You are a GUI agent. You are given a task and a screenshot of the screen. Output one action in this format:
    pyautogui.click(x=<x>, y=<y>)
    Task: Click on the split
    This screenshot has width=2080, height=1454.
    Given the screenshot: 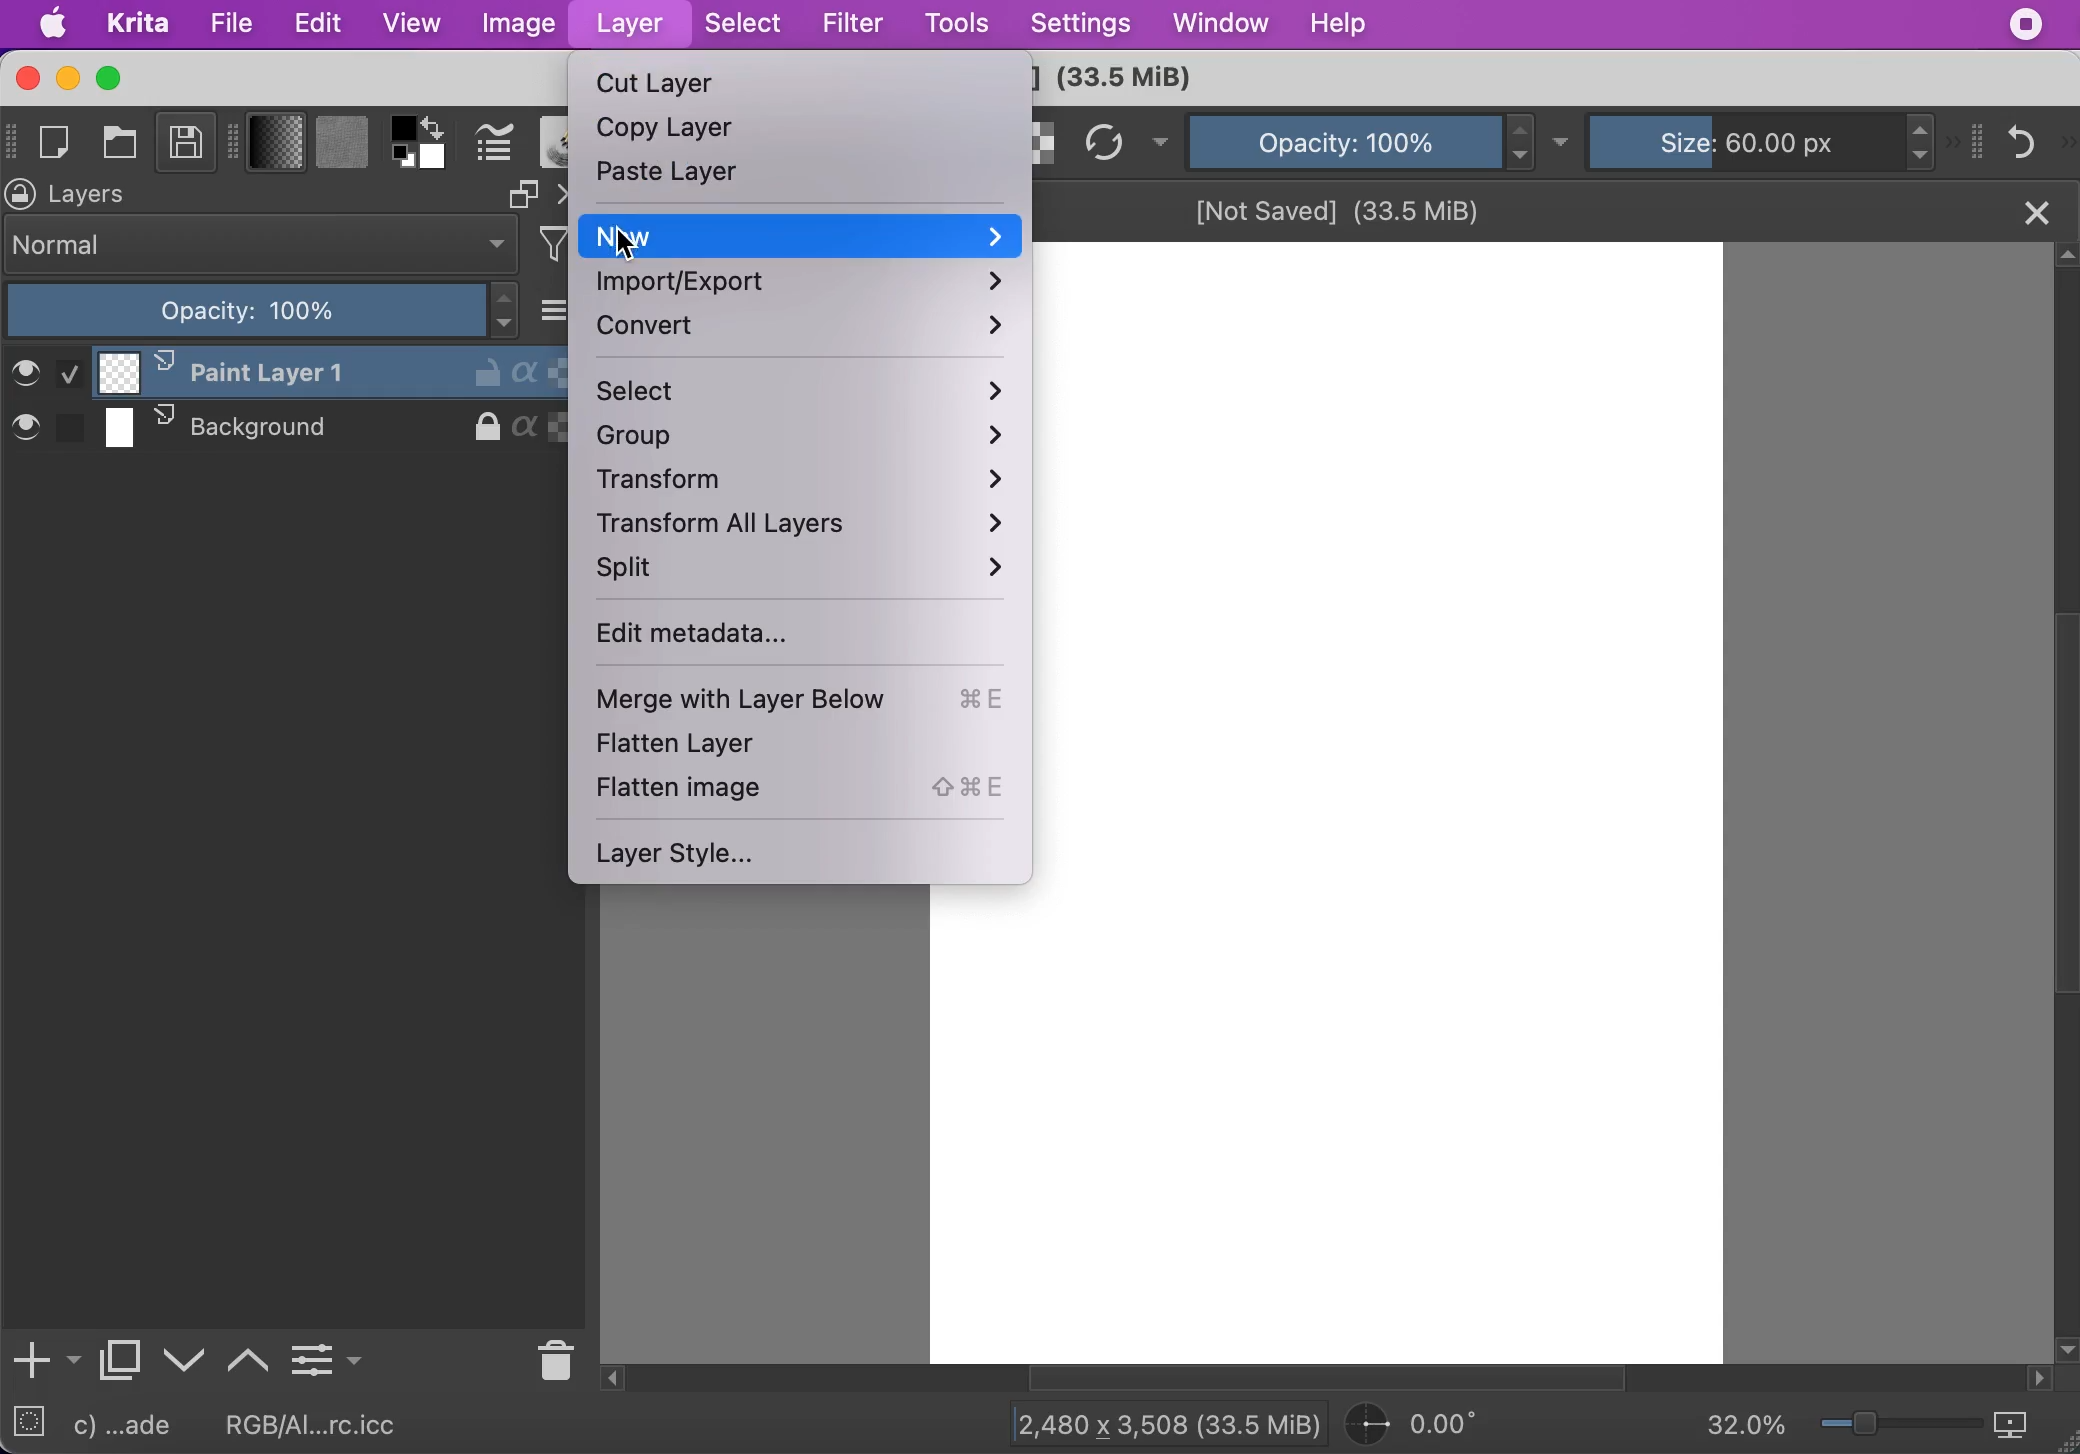 What is the action you would take?
    pyautogui.click(x=801, y=575)
    